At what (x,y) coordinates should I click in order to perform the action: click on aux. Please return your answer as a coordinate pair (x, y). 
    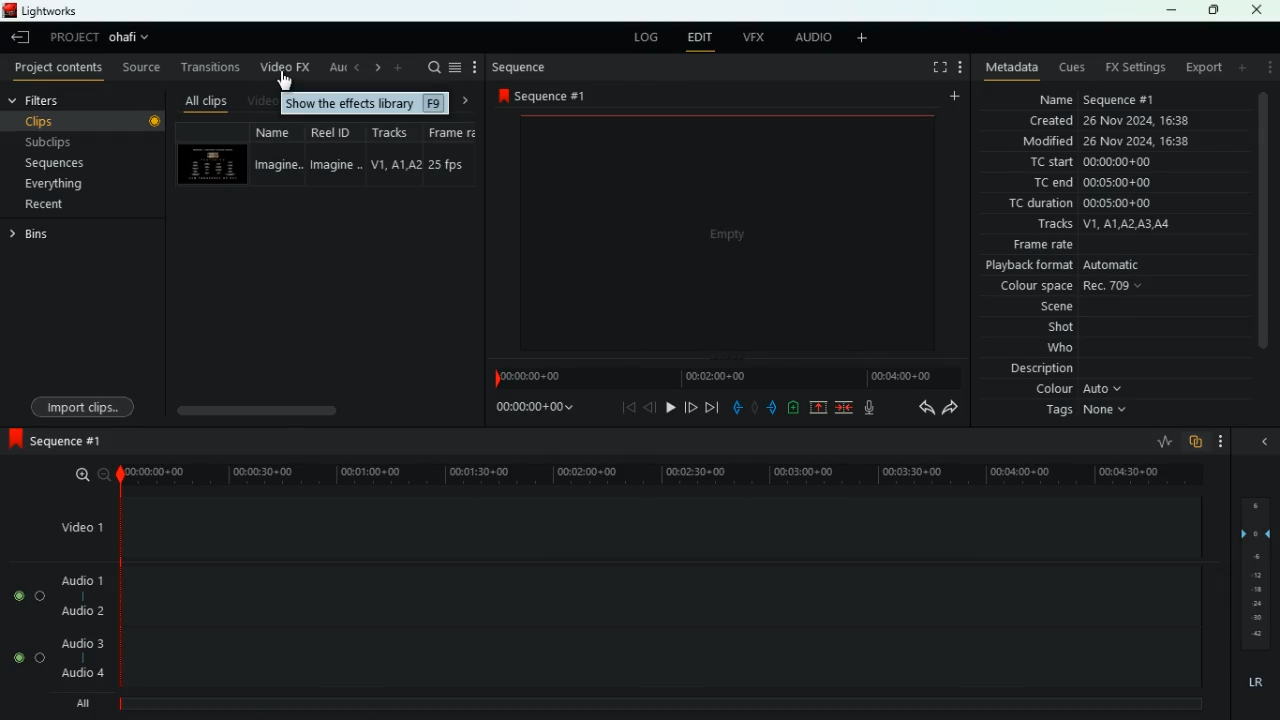
    Looking at the image, I should click on (338, 68).